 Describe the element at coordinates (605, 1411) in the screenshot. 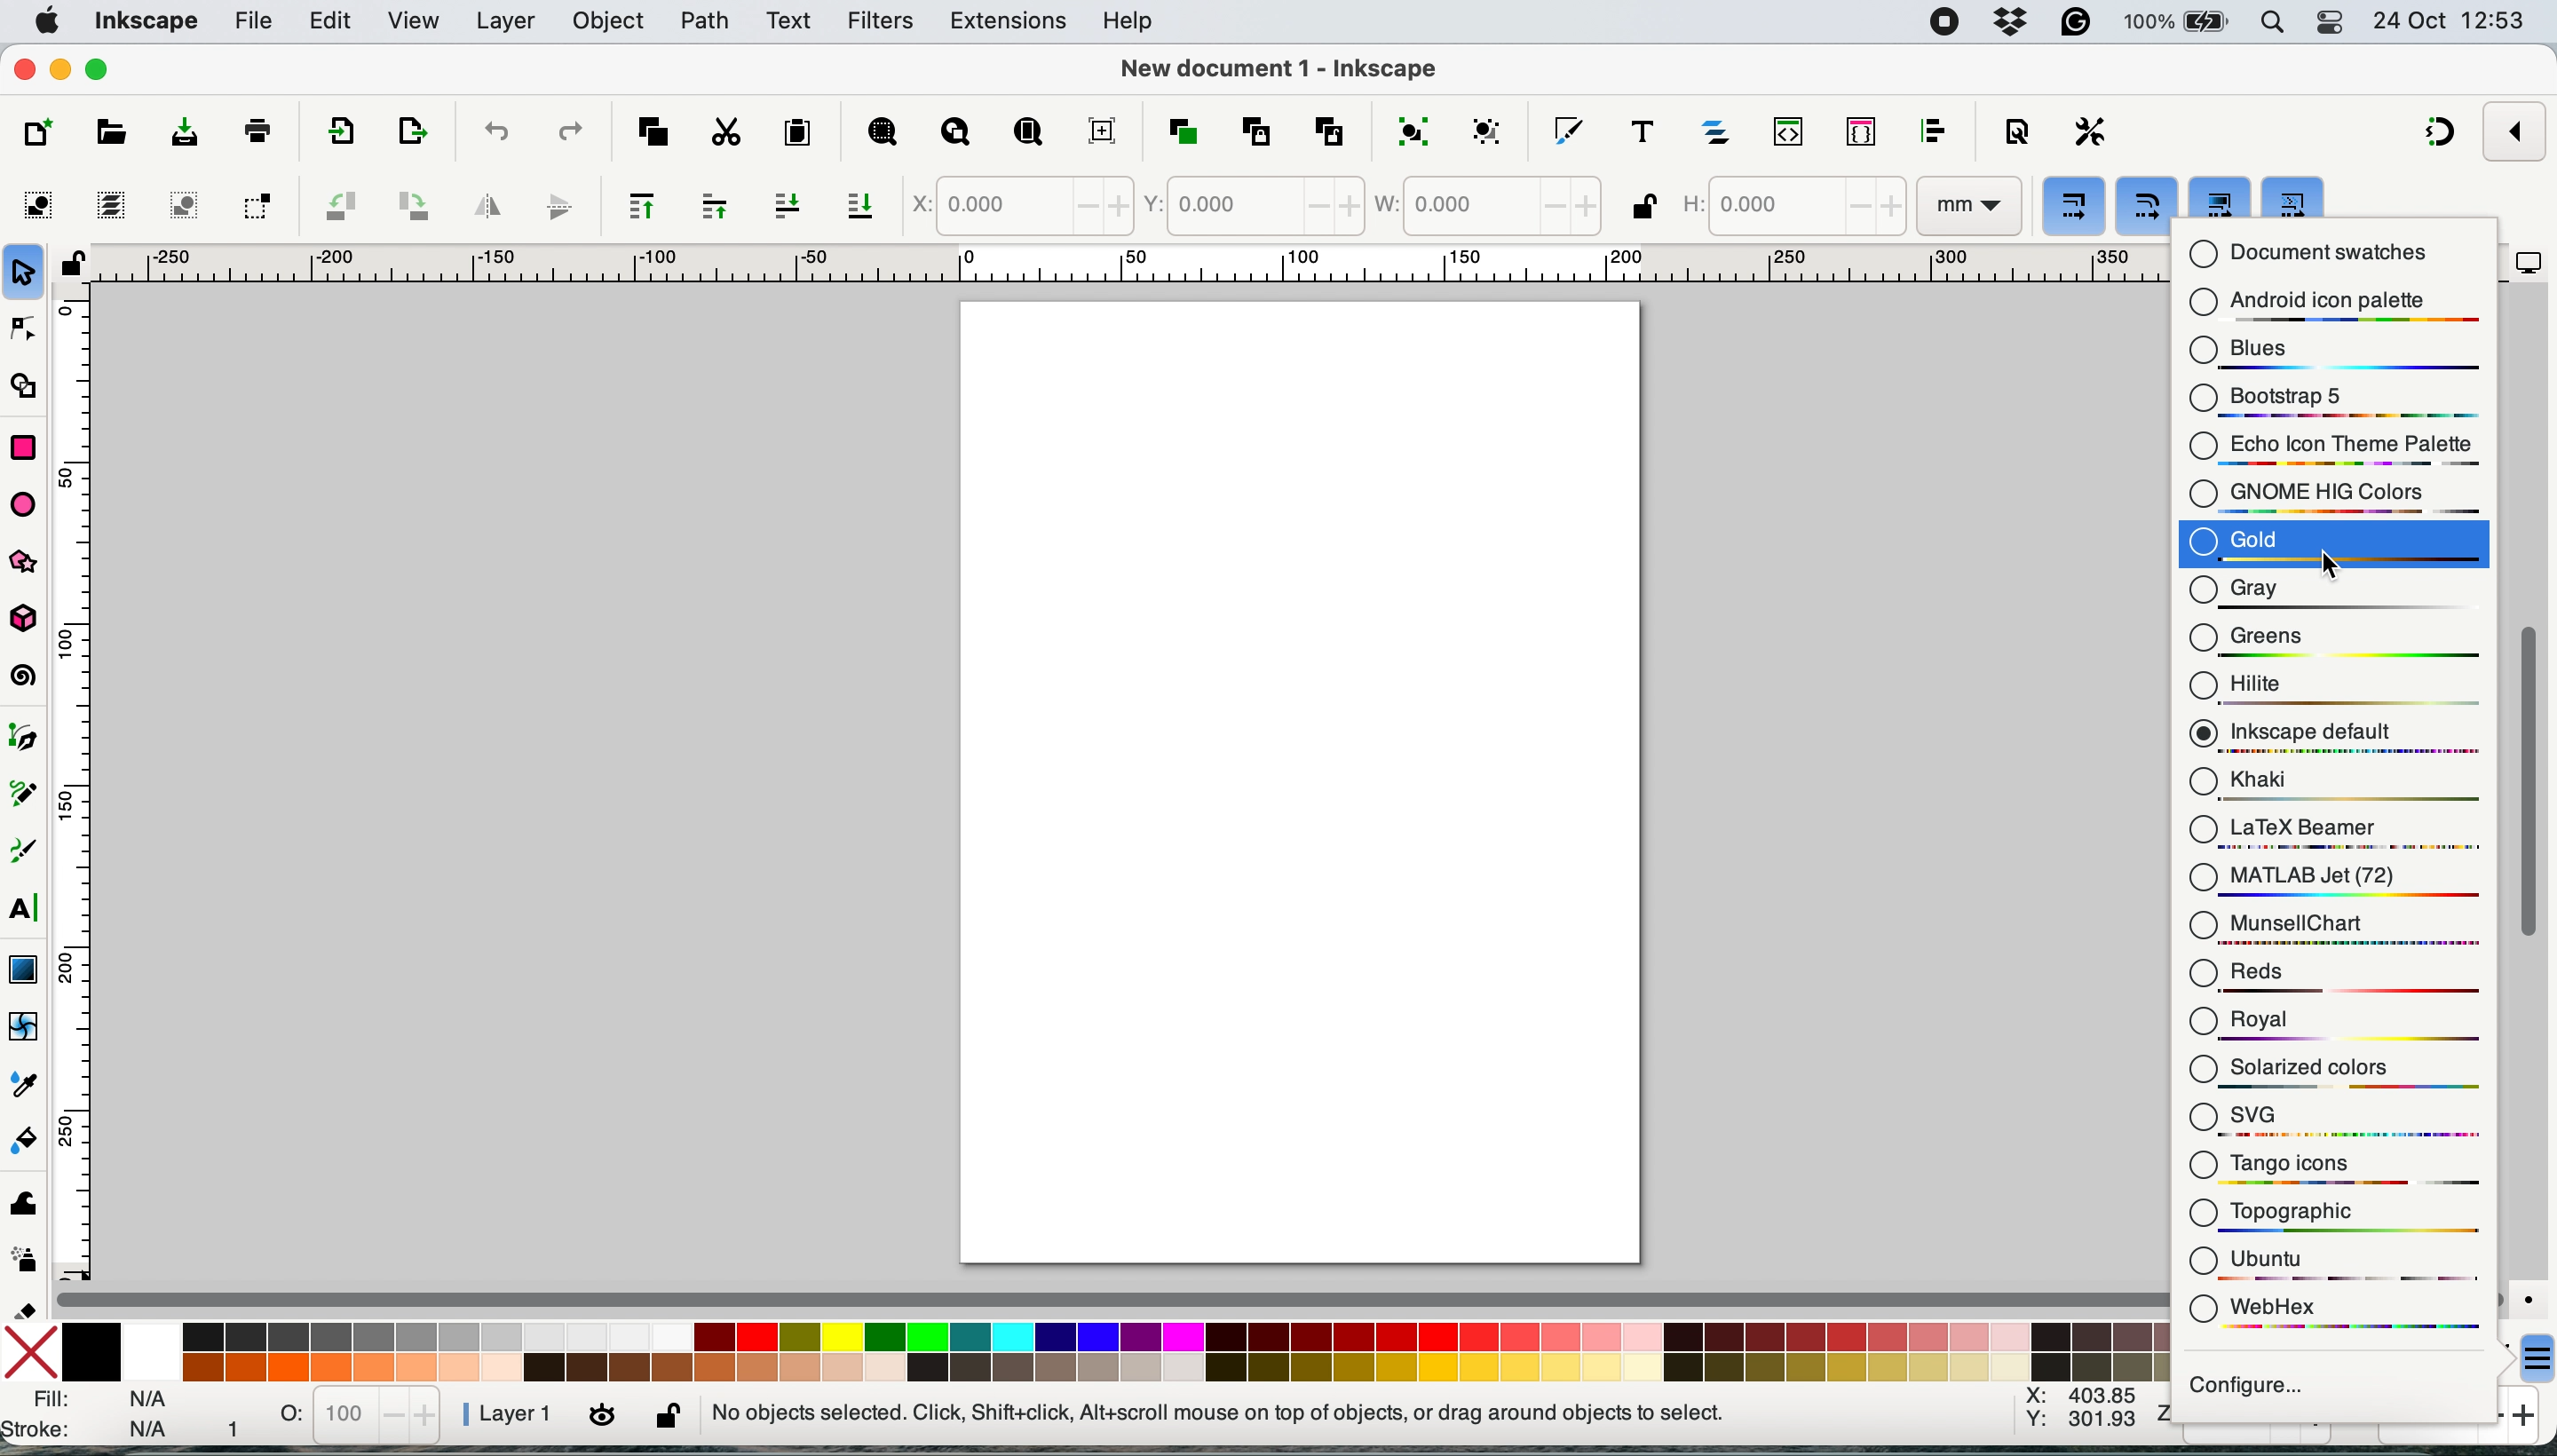

I see `toggle visibility of current layer` at that location.